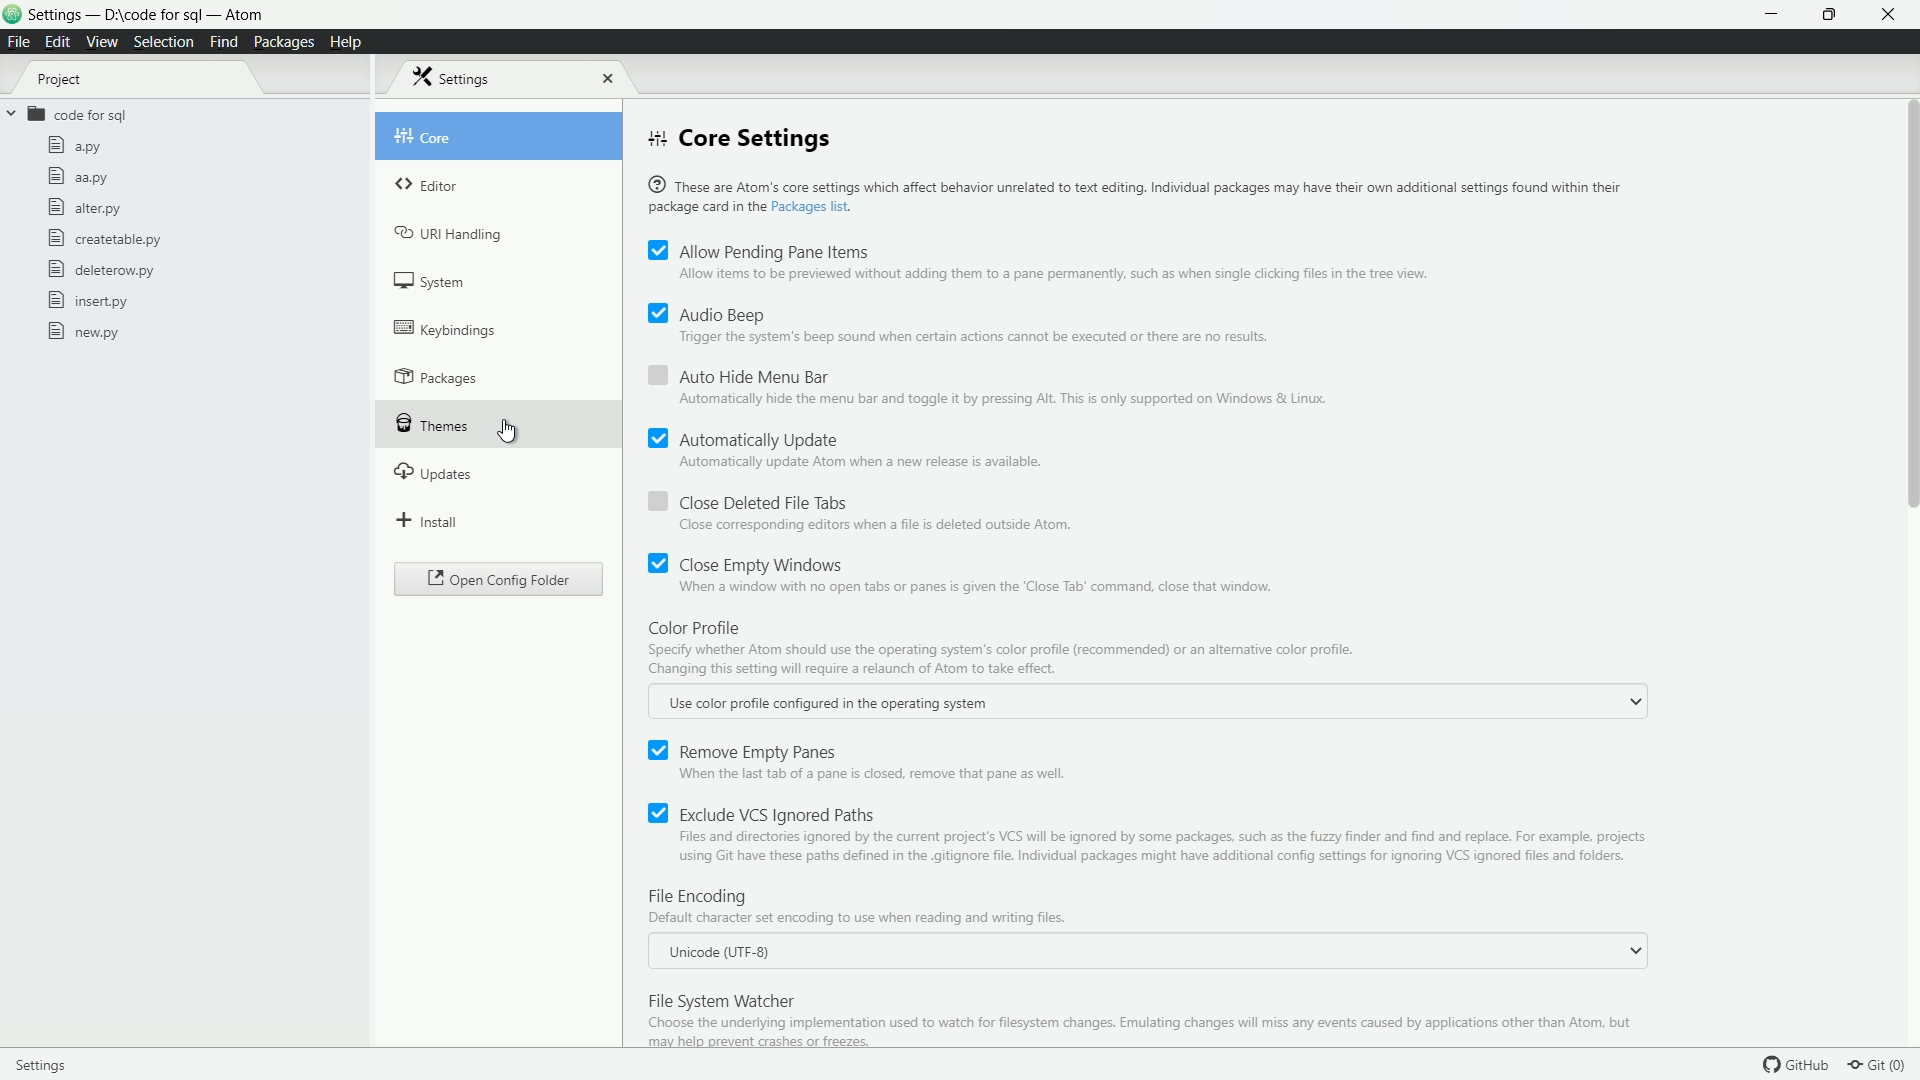  I want to click on close app, so click(1891, 15).